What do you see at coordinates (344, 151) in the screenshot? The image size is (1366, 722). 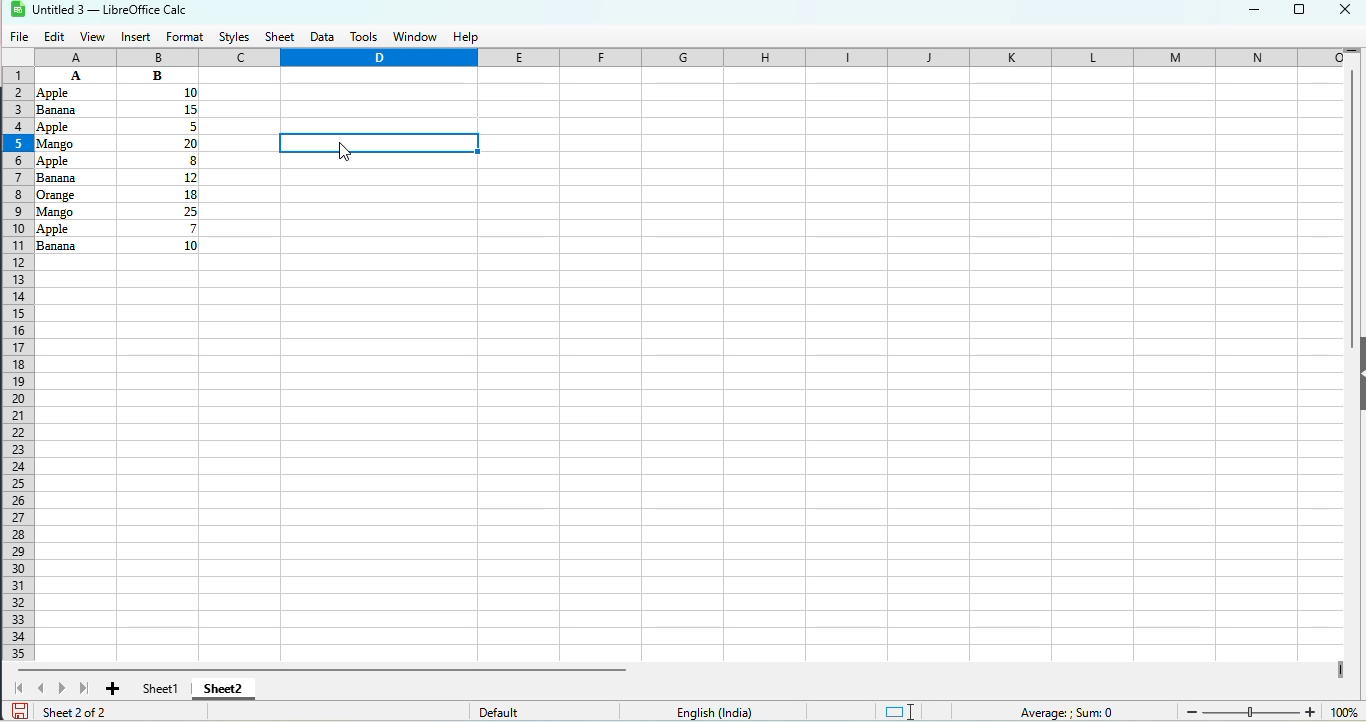 I see `cursor` at bounding box center [344, 151].